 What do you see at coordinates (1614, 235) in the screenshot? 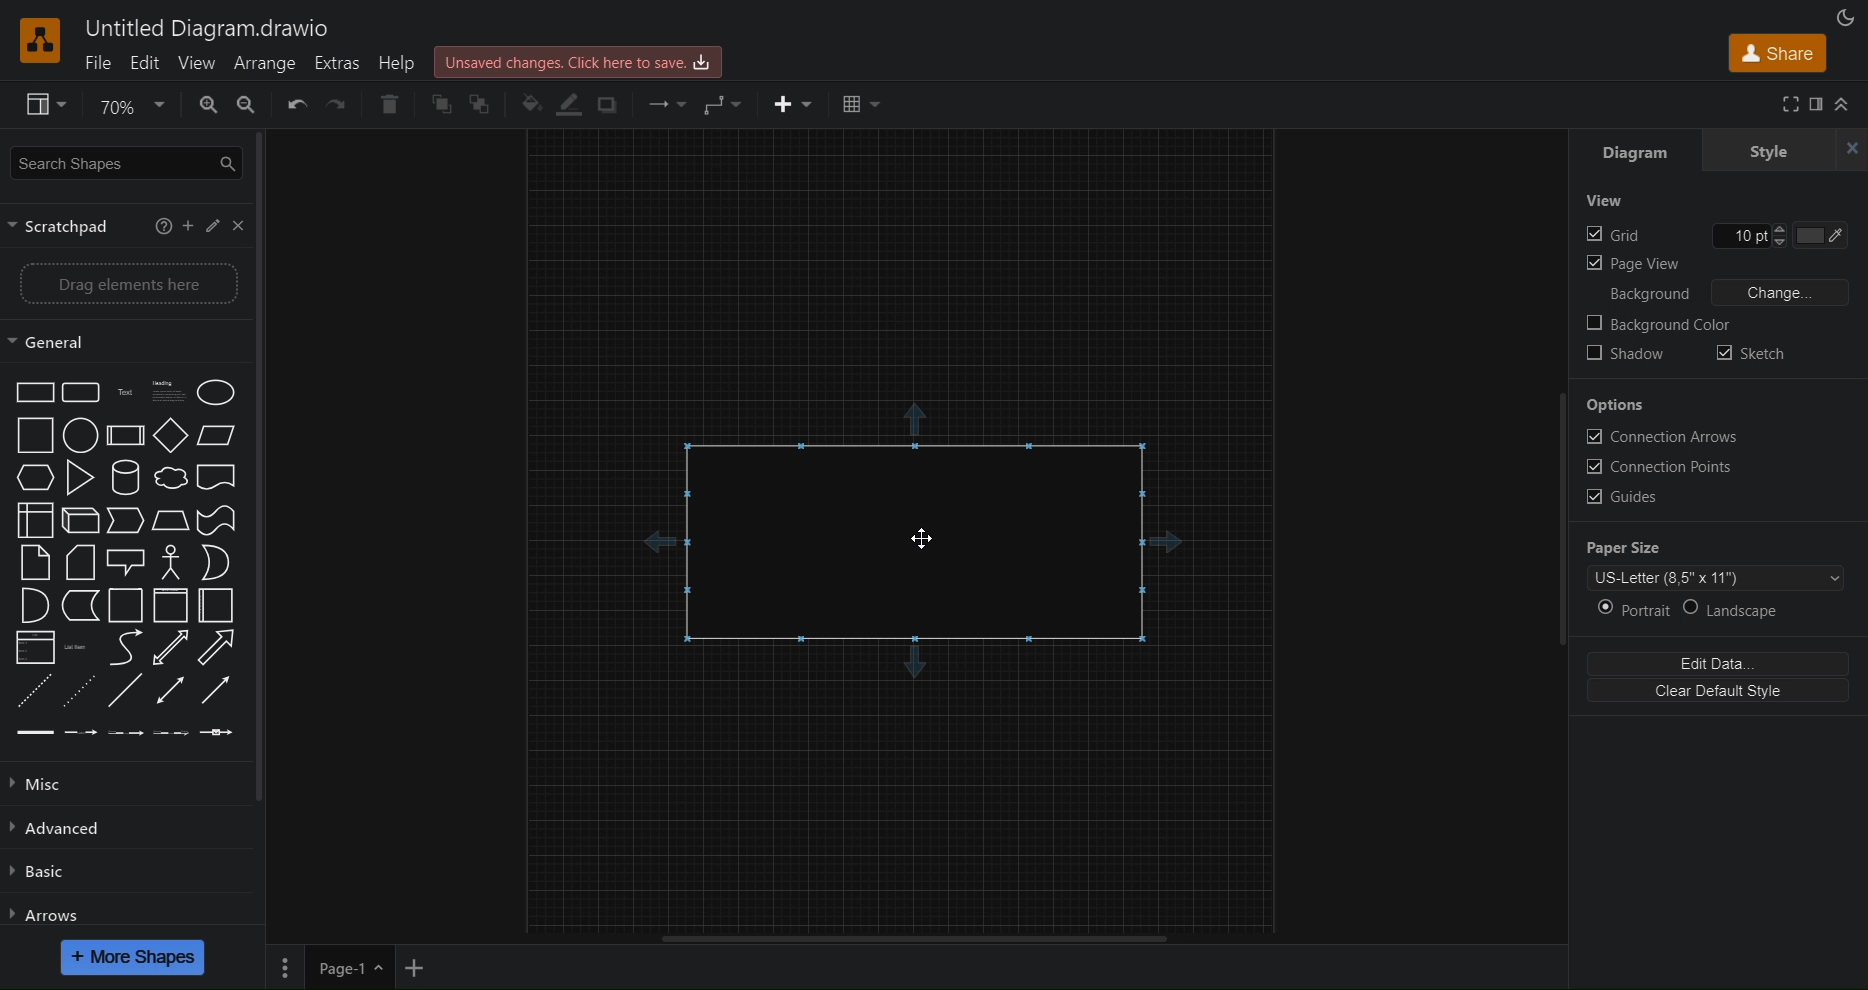
I see `Grid` at bounding box center [1614, 235].